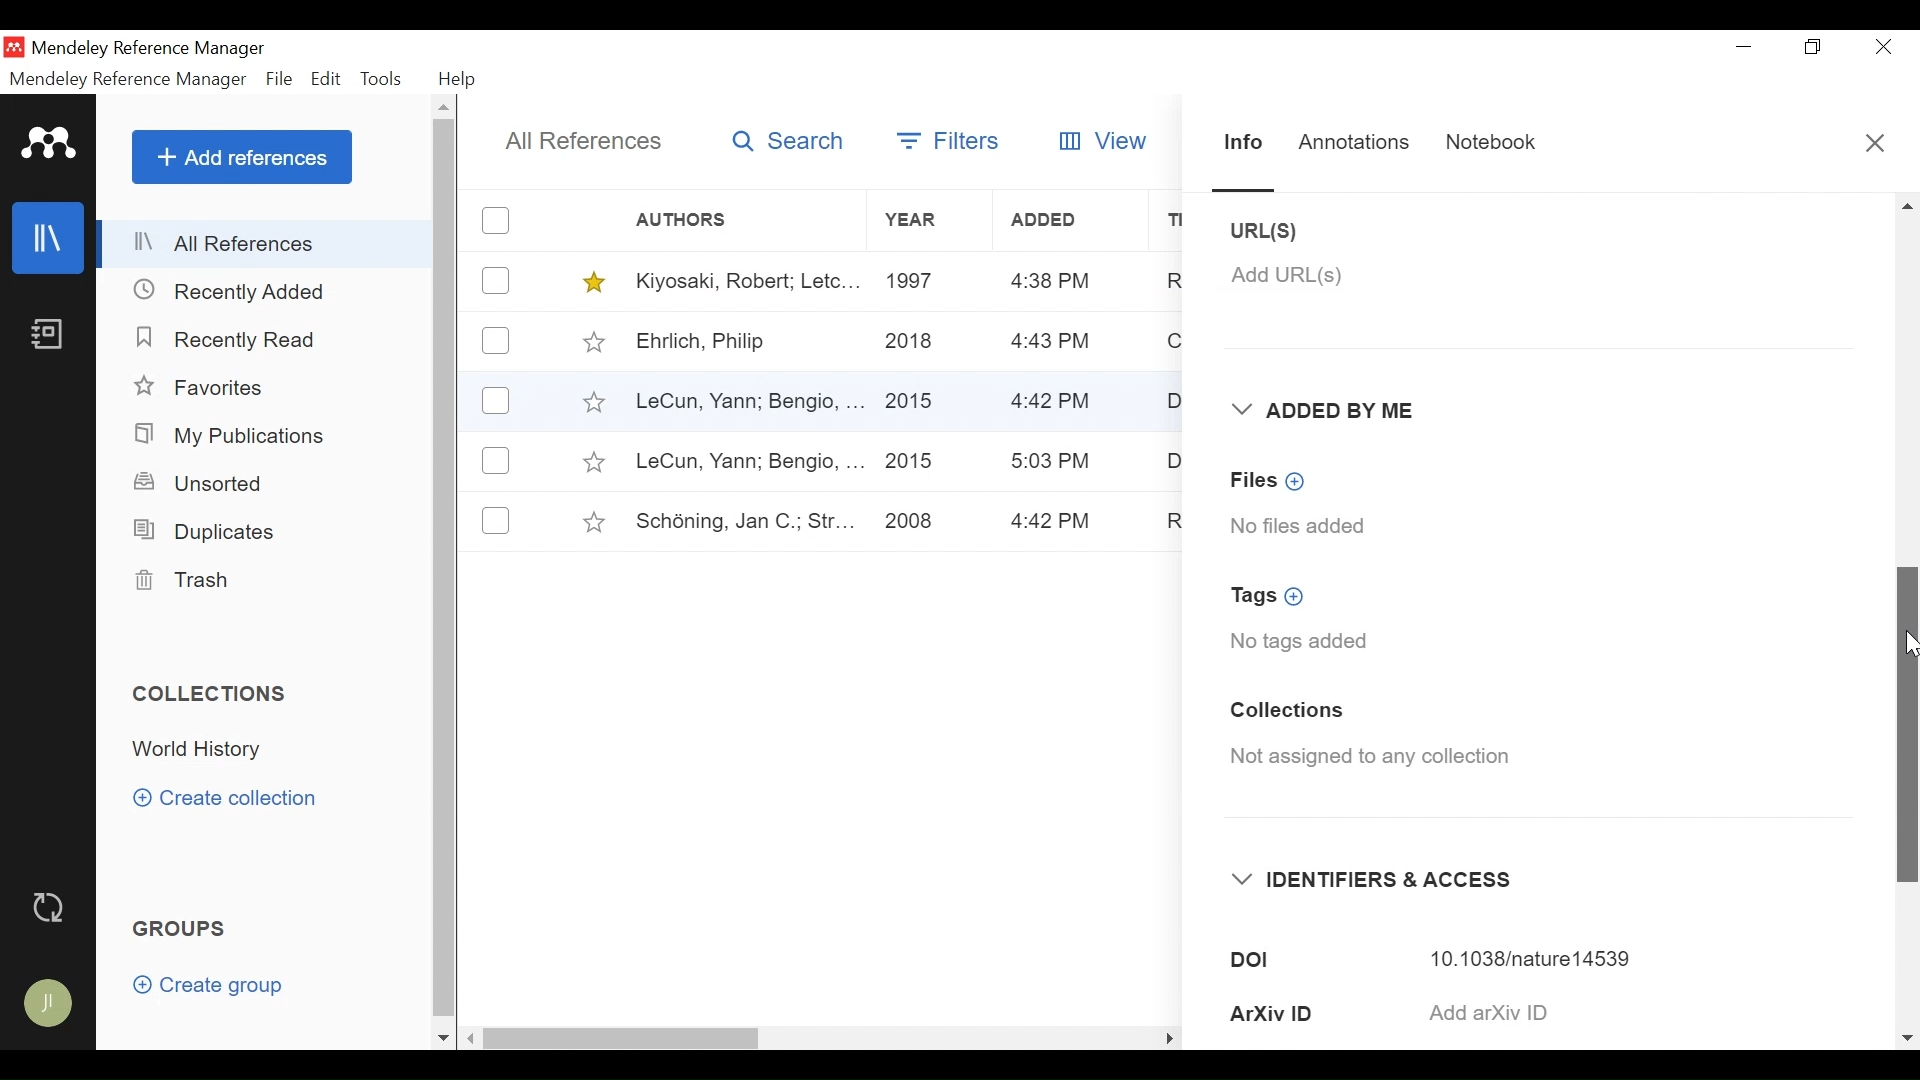  Describe the element at coordinates (1906, 641) in the screenshot. I see `Cursor` at that location.